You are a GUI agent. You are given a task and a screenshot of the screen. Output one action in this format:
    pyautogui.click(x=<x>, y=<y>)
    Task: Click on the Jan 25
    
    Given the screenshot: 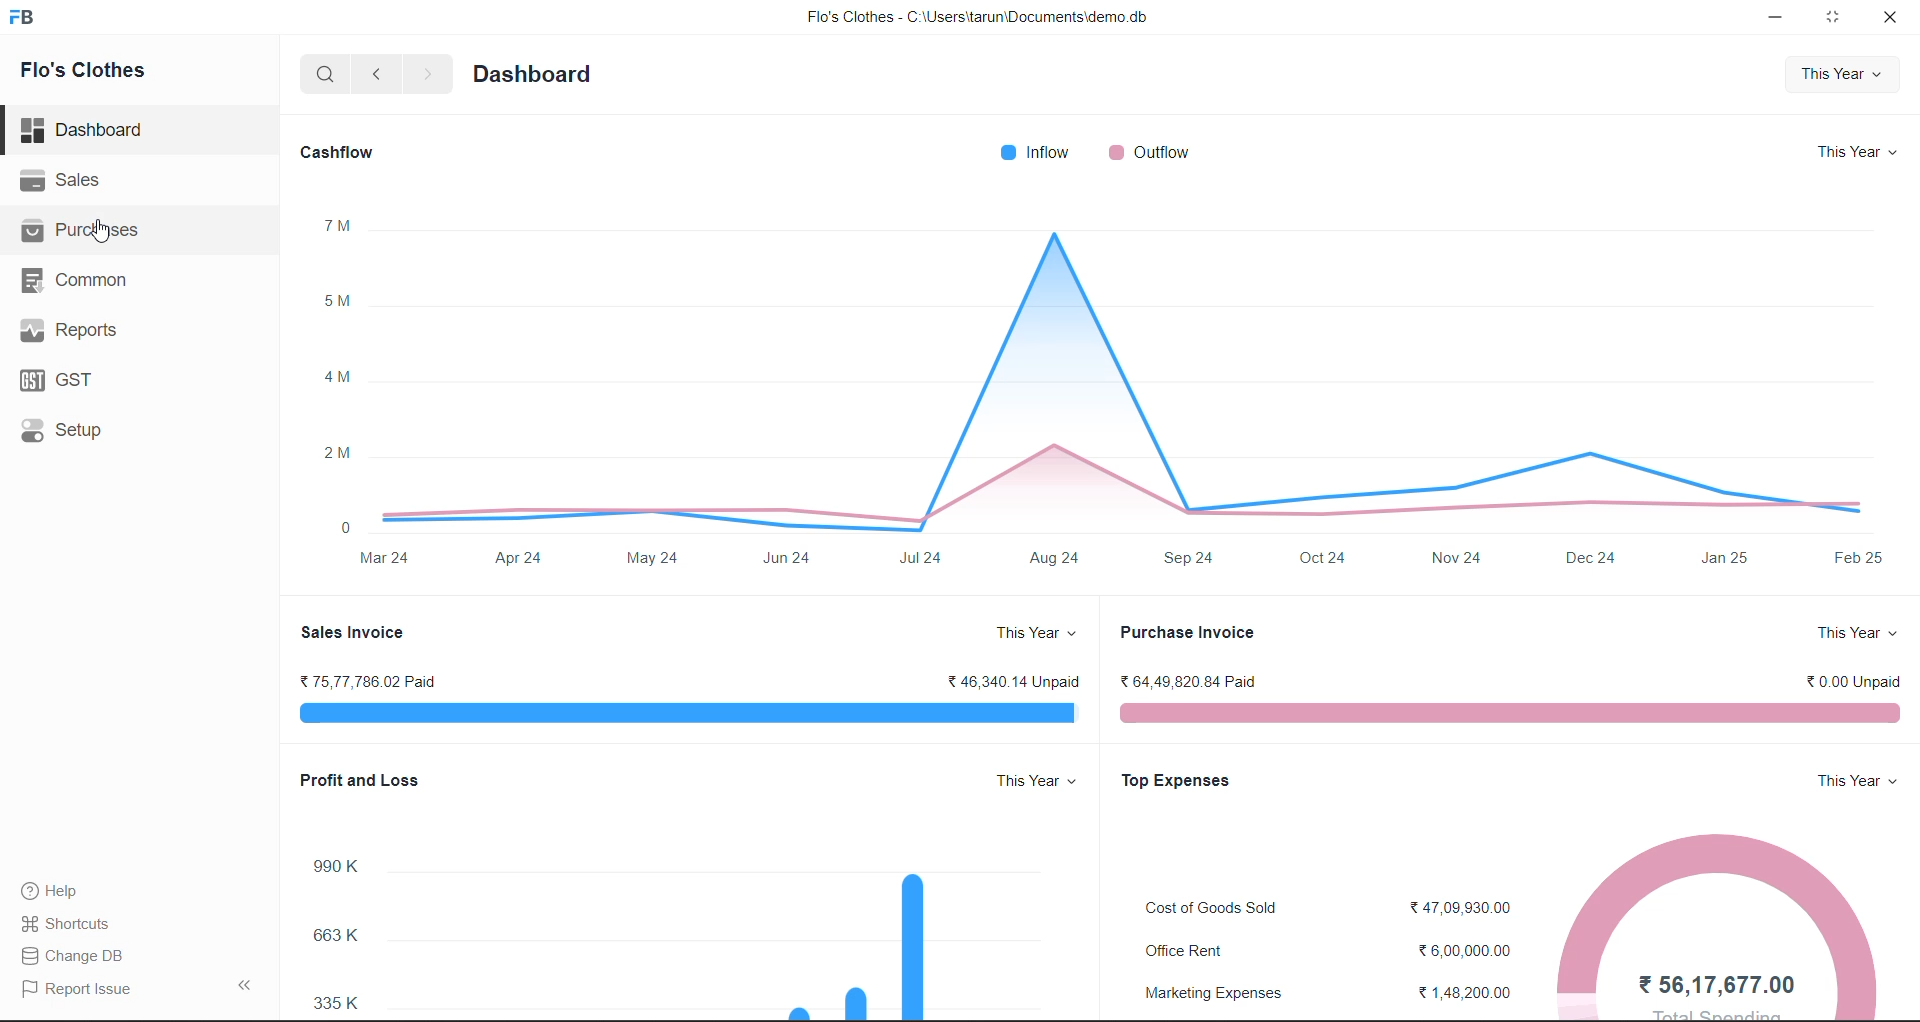 What is the action you would take?
    pyautogui.click(x=1726, y=561)
    